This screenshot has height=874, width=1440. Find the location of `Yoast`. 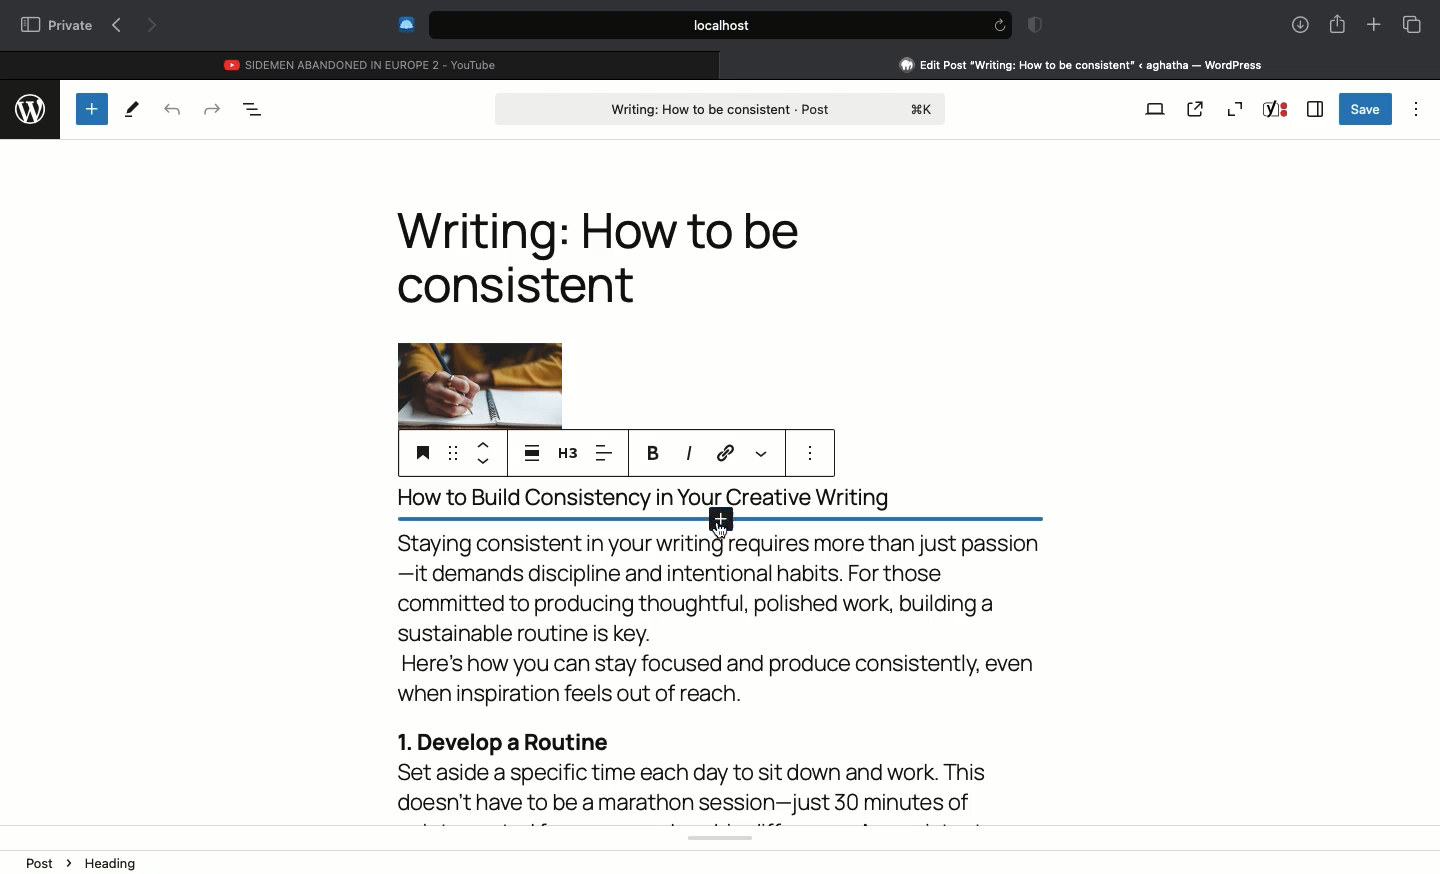

Yoast is located at coordinates (1276, 109).